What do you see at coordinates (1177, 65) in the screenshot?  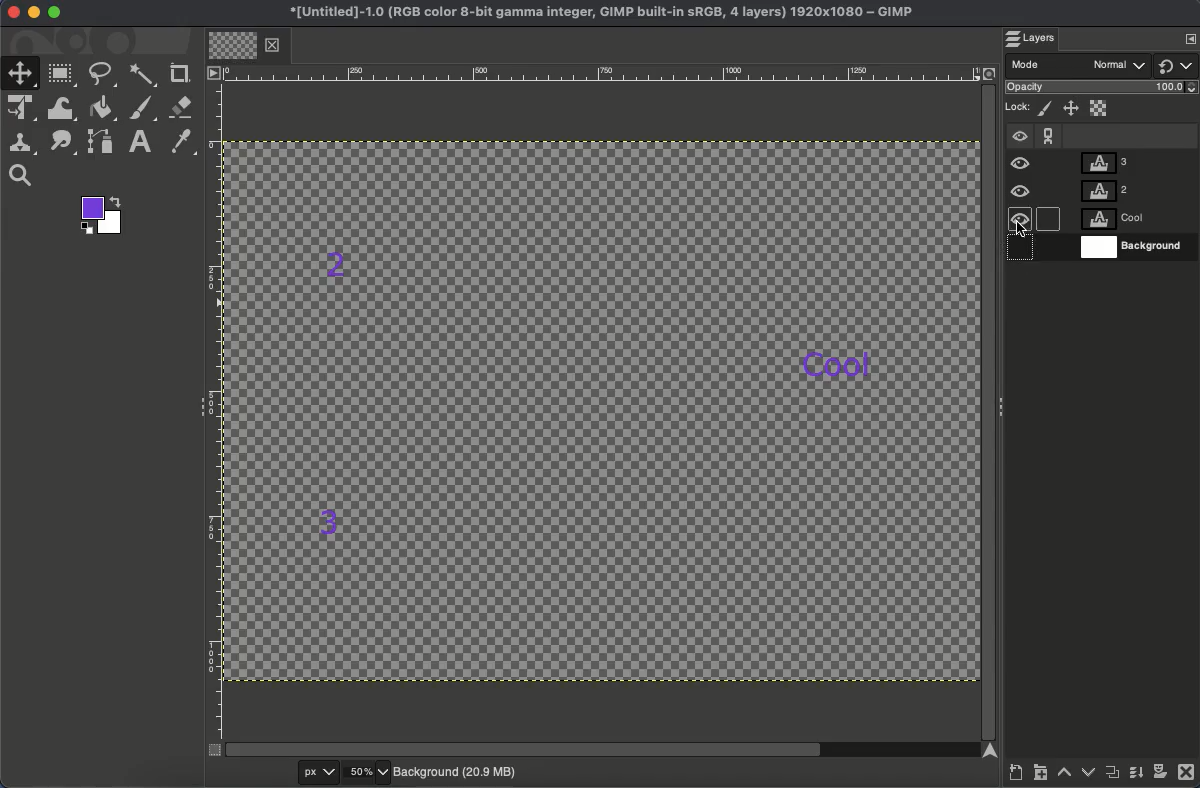 I see `Switch` at bounding box center [1177, 65].